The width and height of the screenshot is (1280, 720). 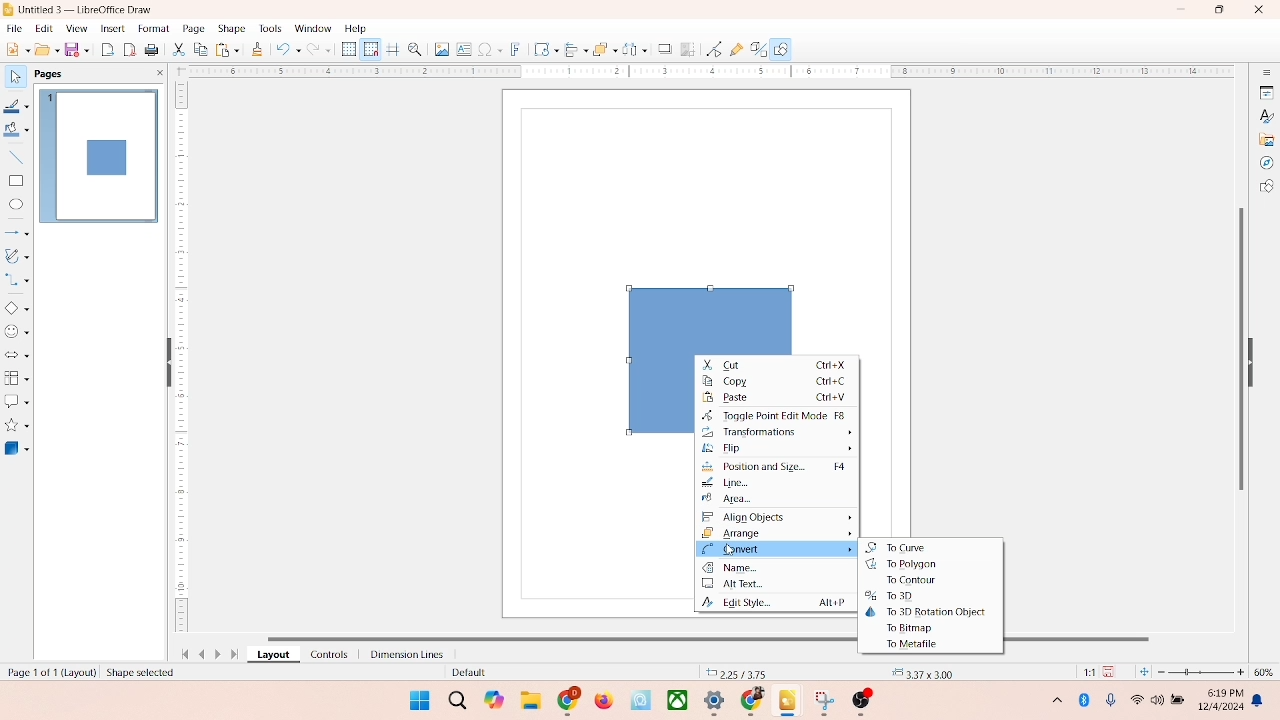 I want to click on redo, so click(x=323, y=51).